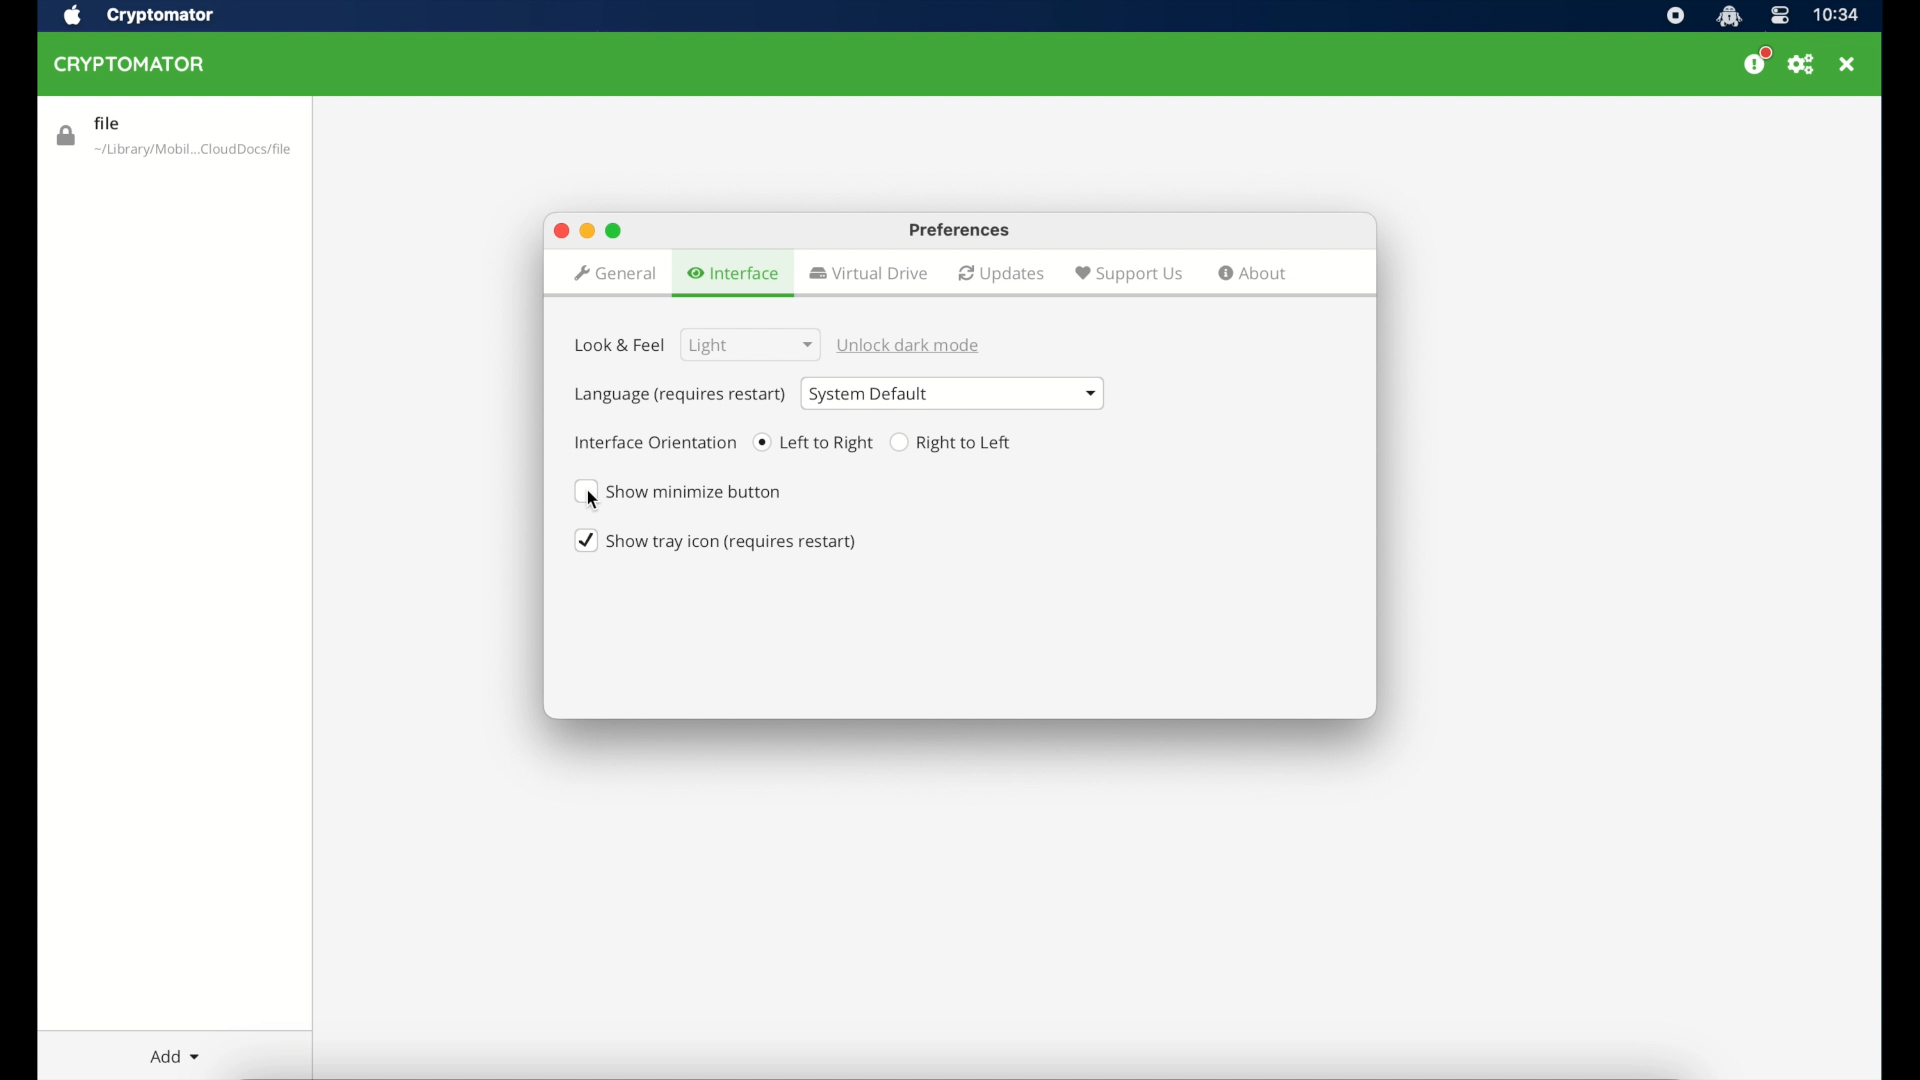 This screenshot has height=1080, width=1920. Describe the element at coordinates (176, 1056) in the screenshot. I see `add dropdown` at that location.